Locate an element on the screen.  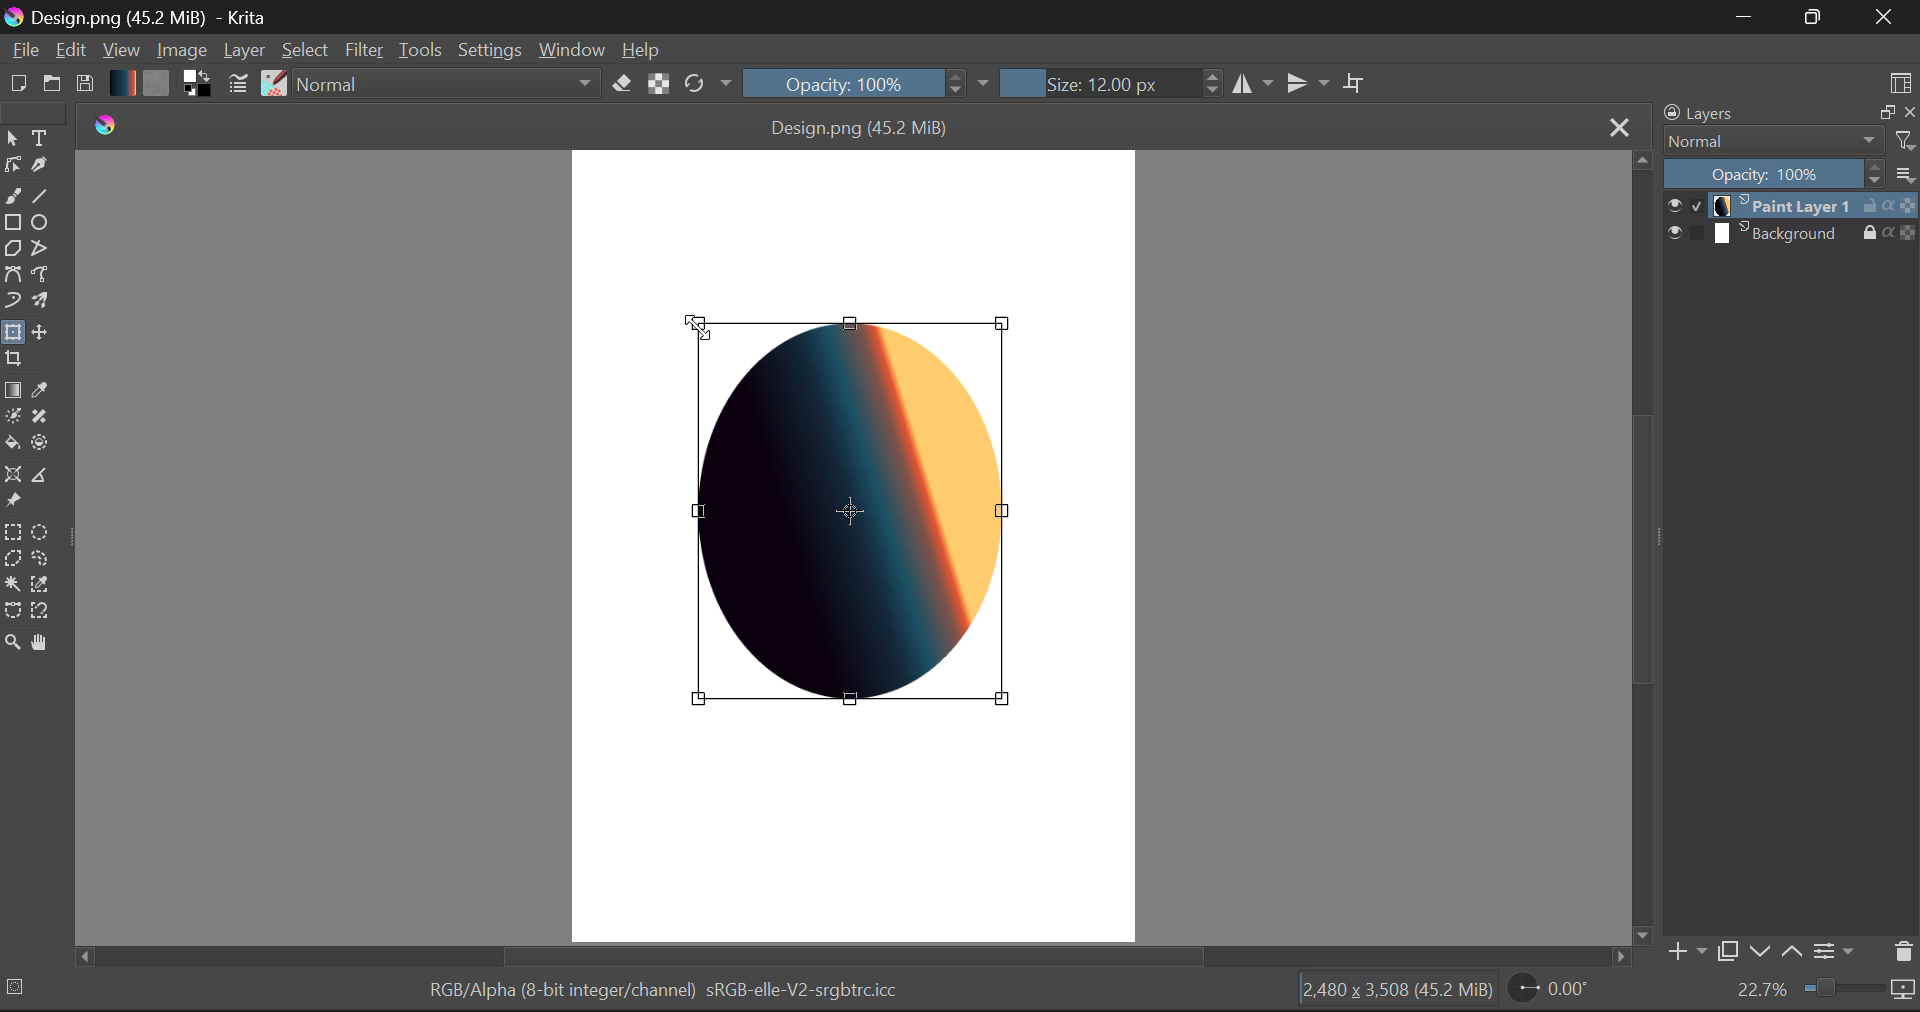
Freehand is located at coordinates (13, 196).